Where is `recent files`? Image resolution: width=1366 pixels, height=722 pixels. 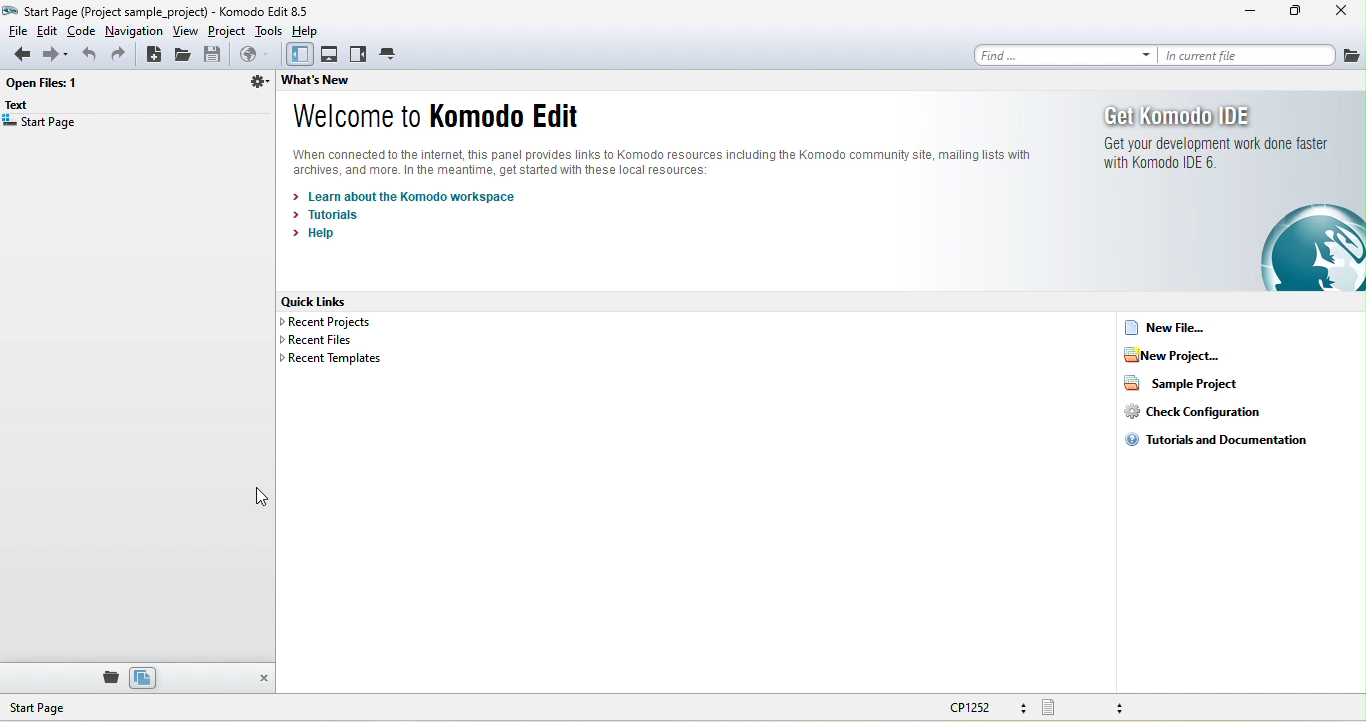 recent files is located at coordinates (323, 341).